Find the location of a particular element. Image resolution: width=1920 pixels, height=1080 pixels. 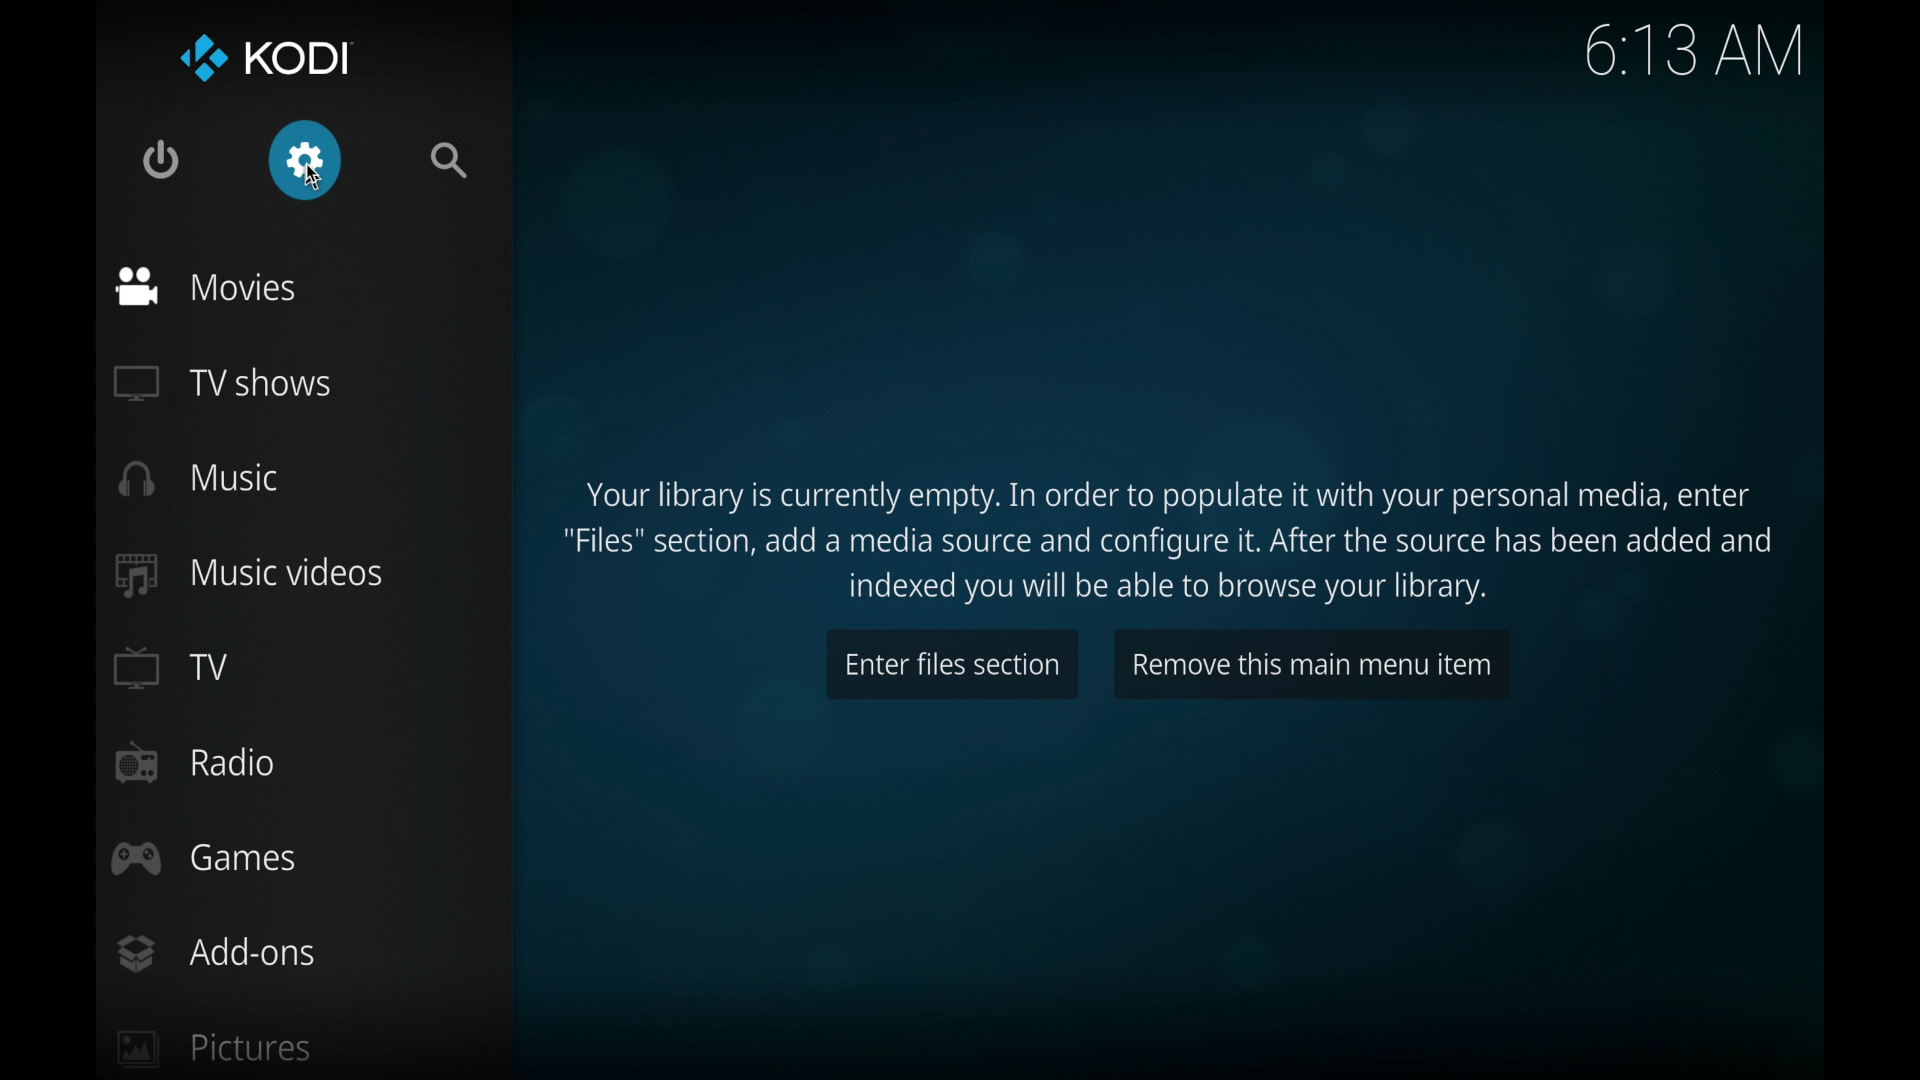

enter files section is located at coordinates (952, 666).